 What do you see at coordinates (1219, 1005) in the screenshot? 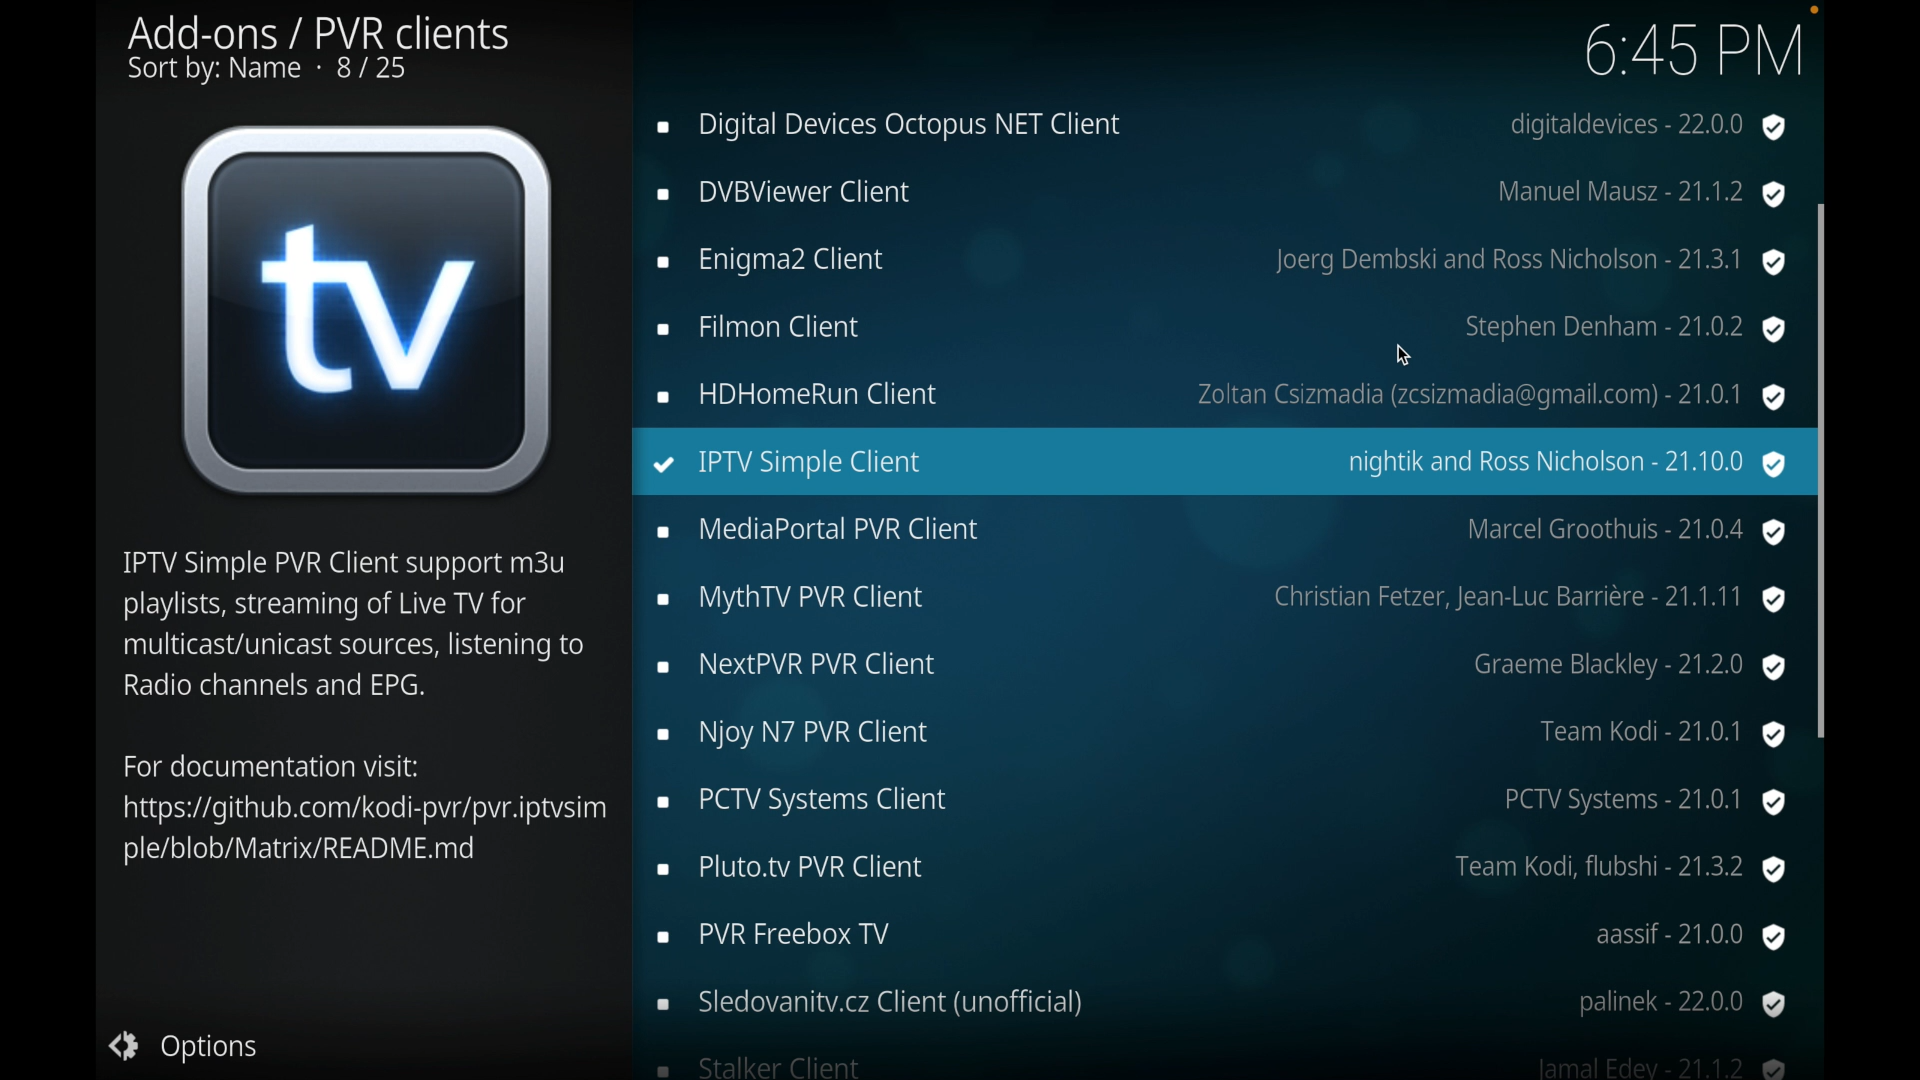
I see `sledovantiv.cz client (unofficial)` at bounding box center [1219, 1005].